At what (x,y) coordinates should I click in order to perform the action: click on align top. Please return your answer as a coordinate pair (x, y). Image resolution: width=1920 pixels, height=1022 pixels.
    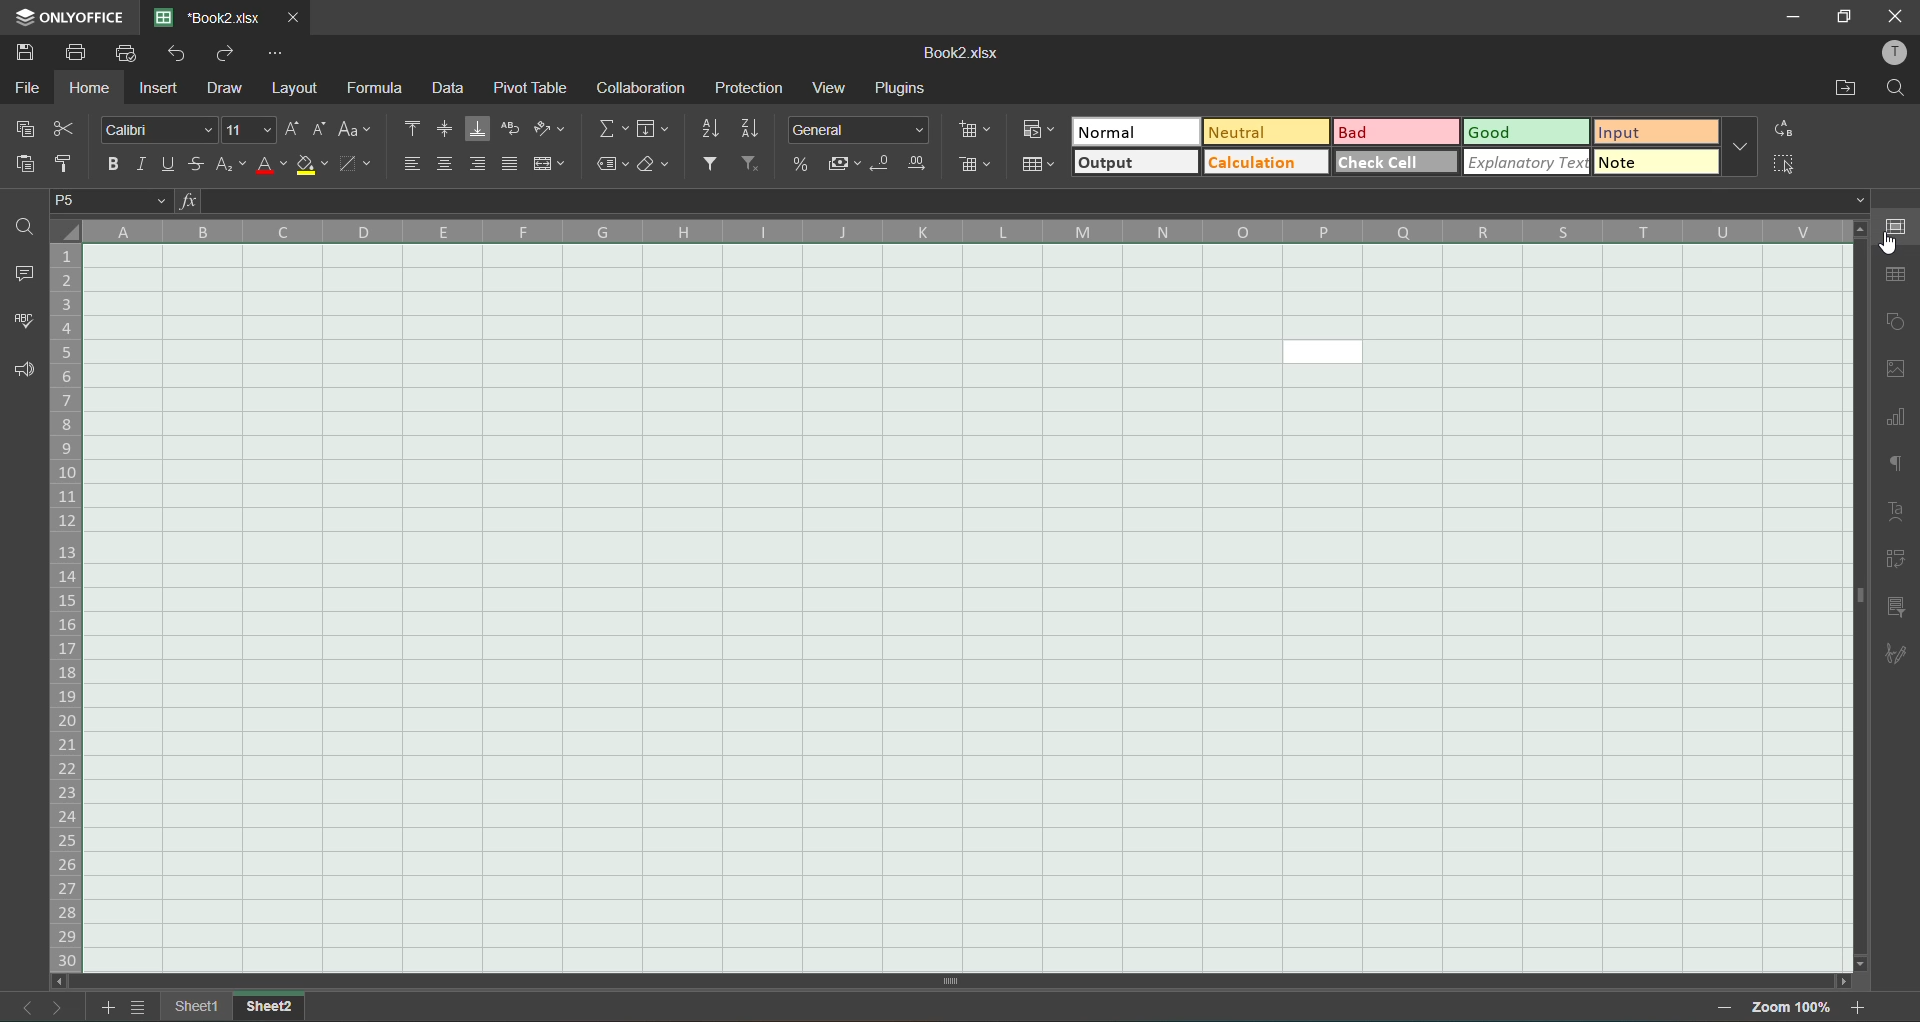
    Looking at the image, I should click on (414, 126).